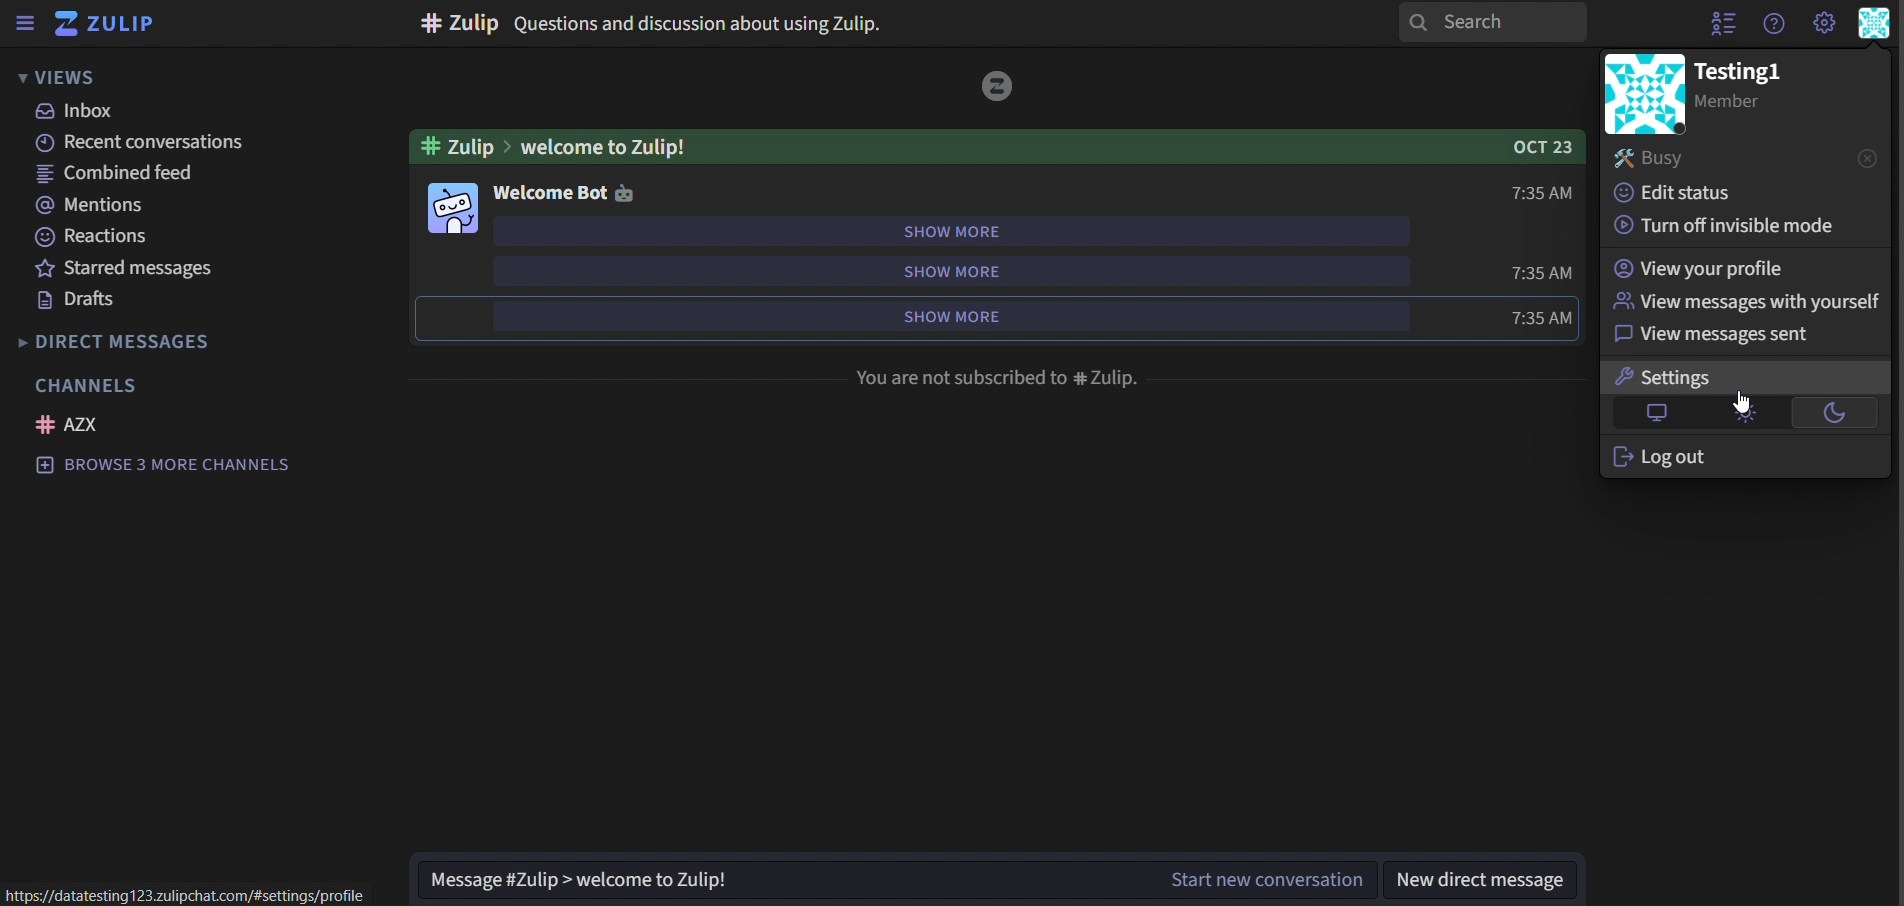  Describe the element at coordinates (1480, 879) in the screenshot. I see `new direct message` at that location.